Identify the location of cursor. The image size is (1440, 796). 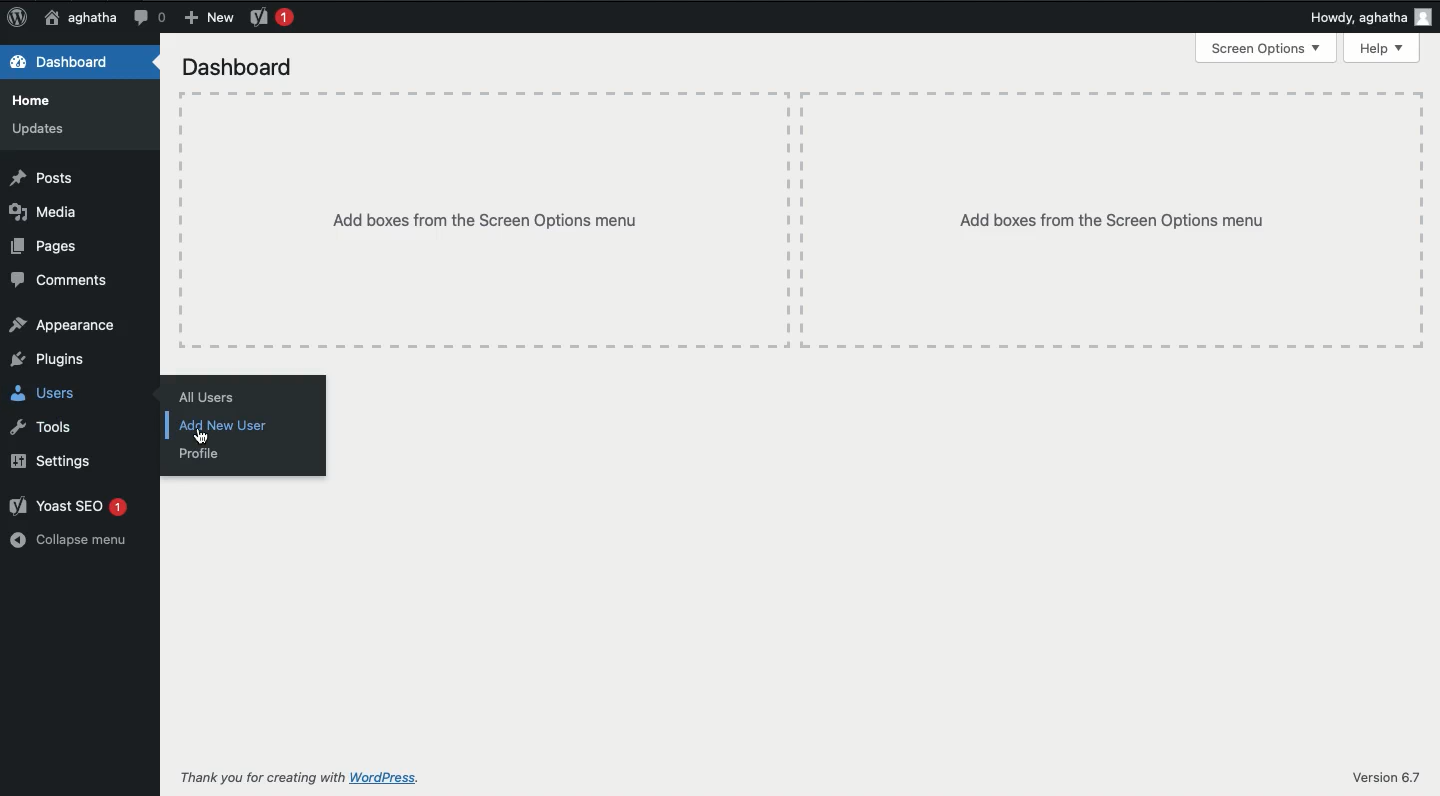
(201, 438).